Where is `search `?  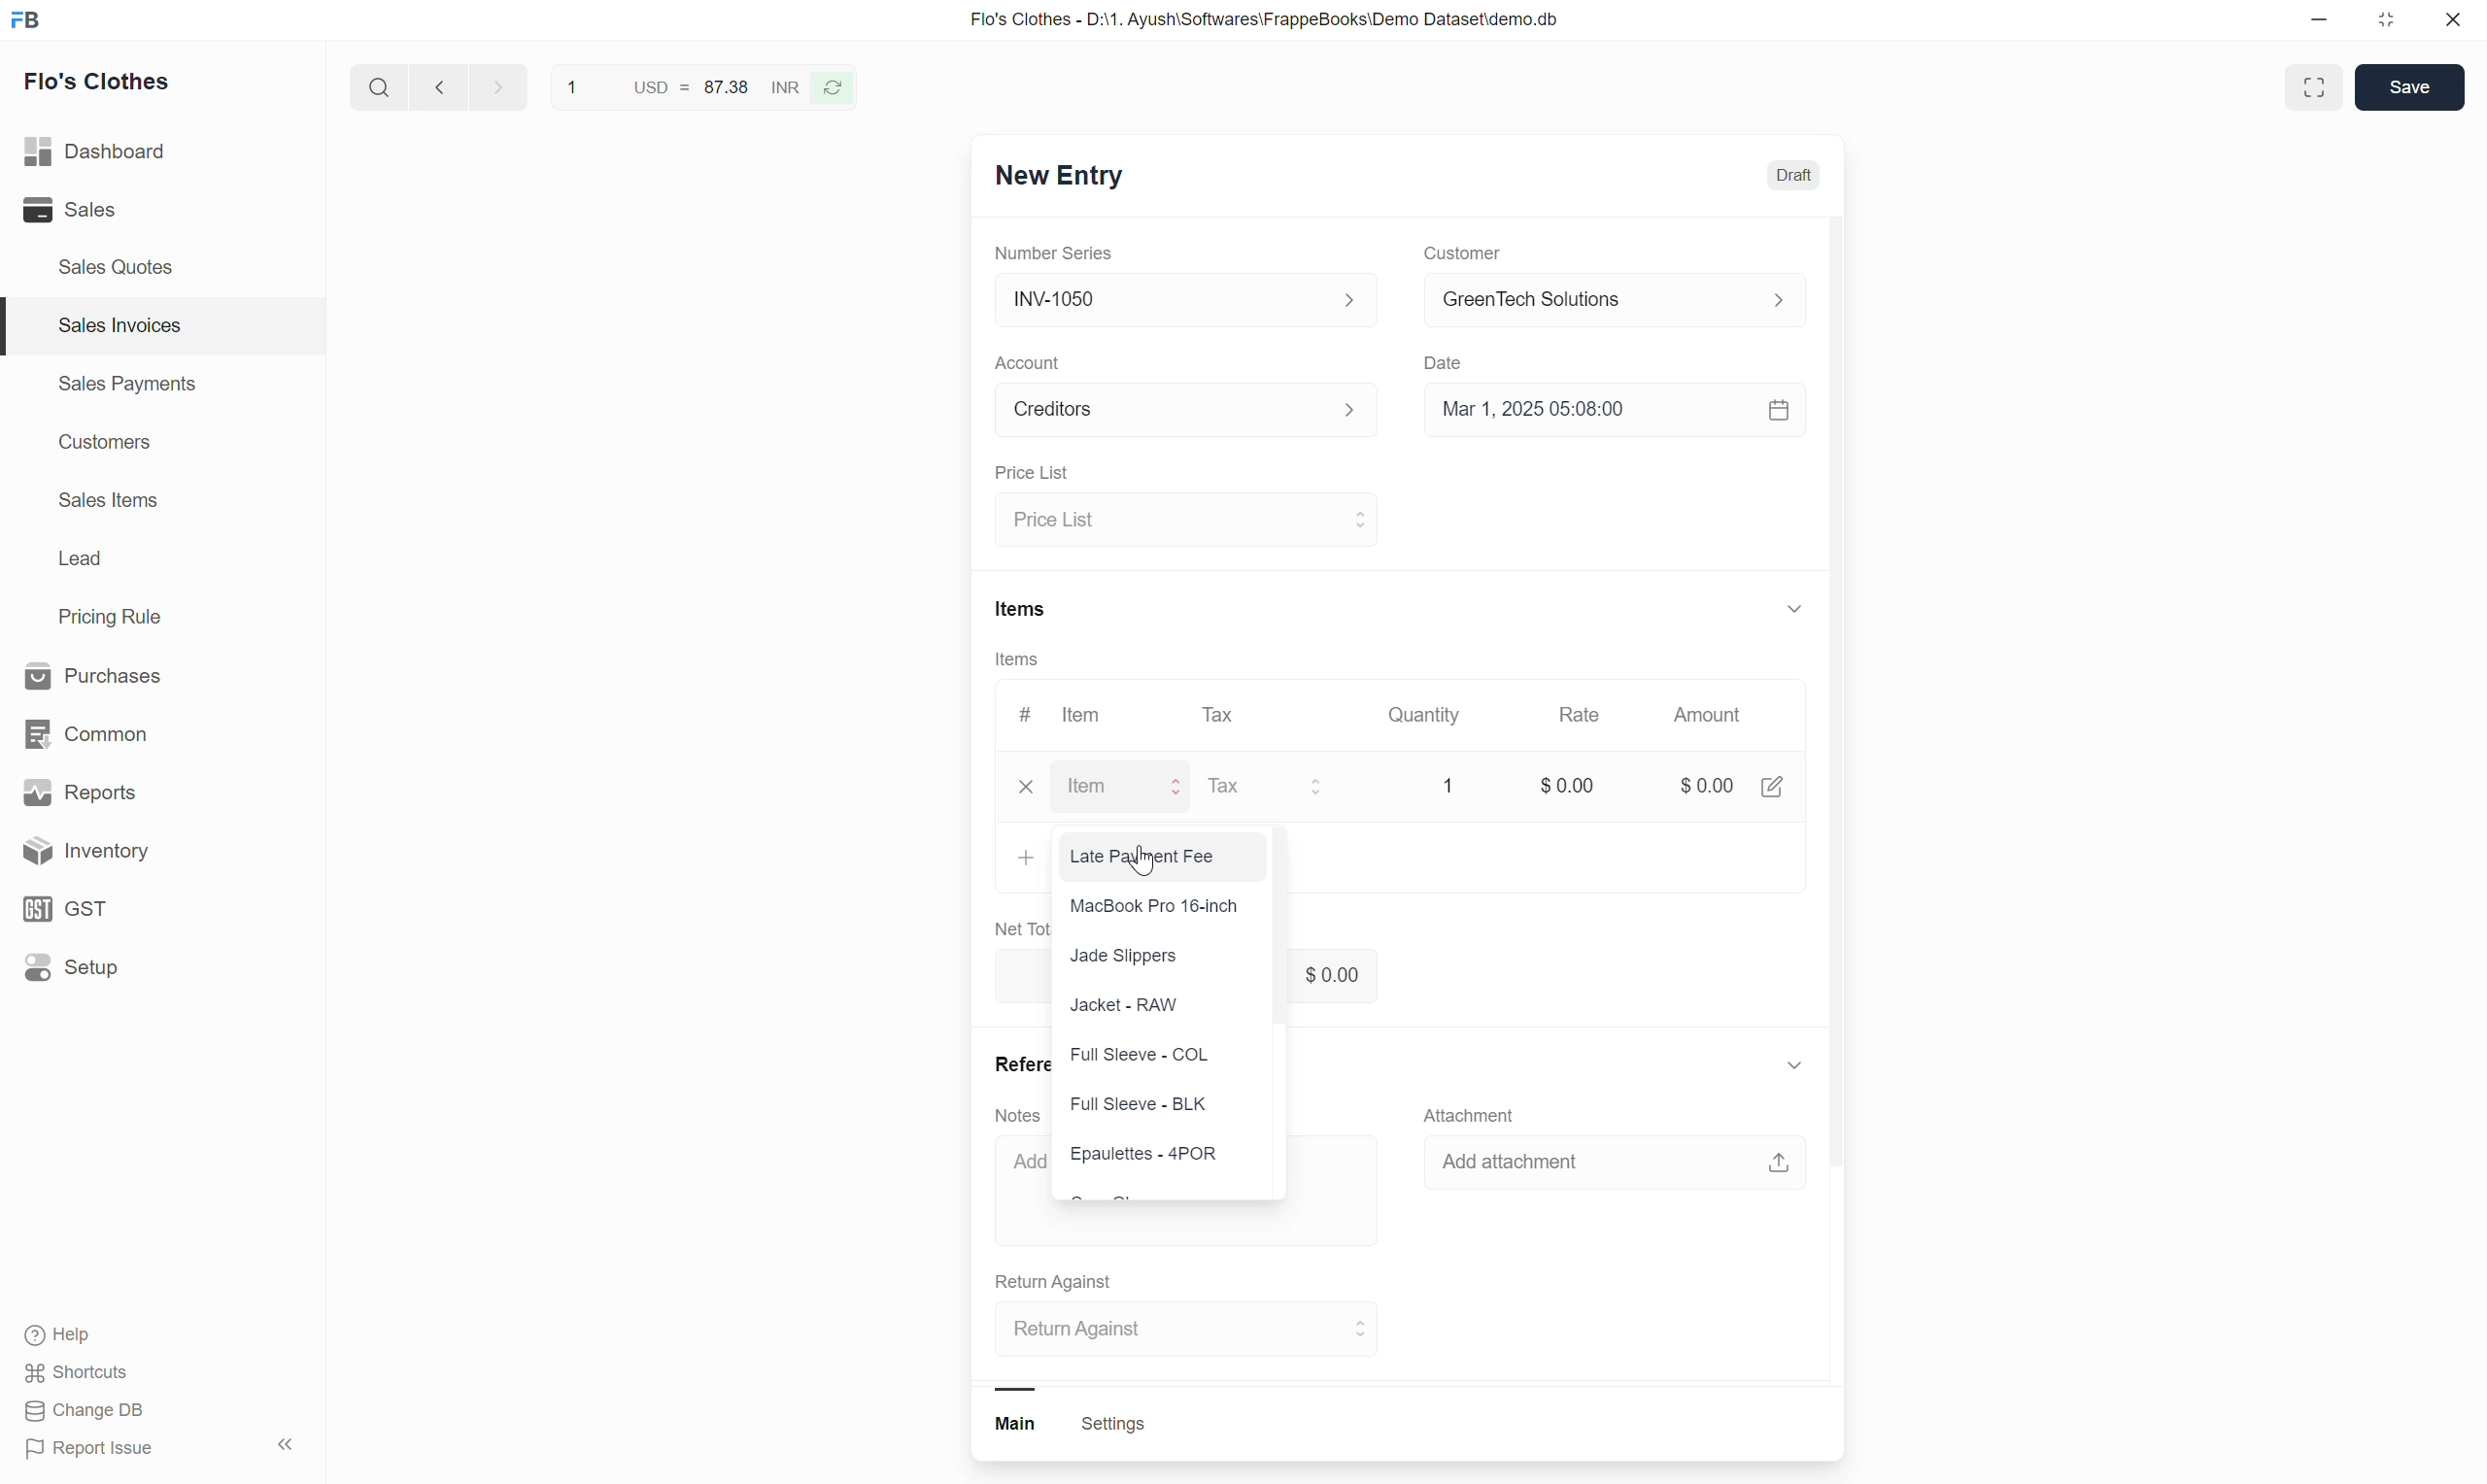
search  is located at coordinates (375, 92).